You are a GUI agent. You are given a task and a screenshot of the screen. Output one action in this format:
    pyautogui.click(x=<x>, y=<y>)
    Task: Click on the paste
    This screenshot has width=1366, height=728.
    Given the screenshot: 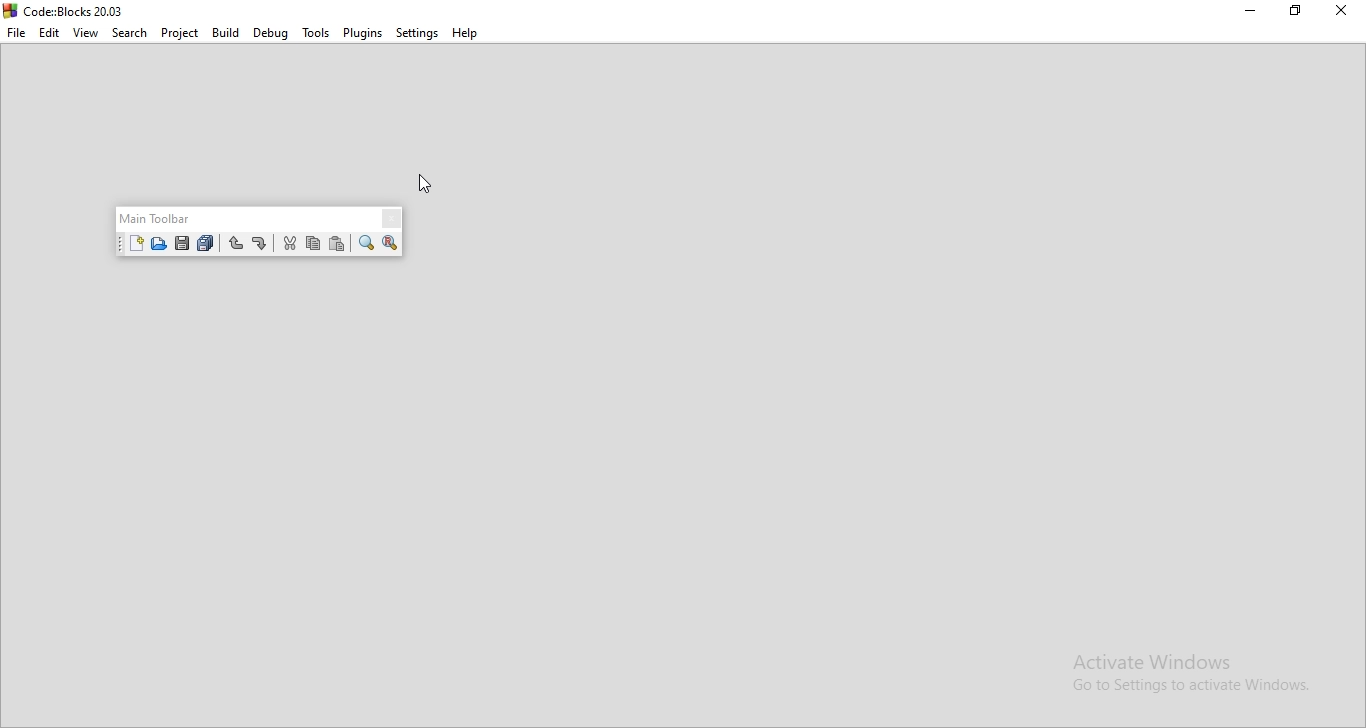 What is the action you would take?
    pyautogui.click(x=338, y=244)
    